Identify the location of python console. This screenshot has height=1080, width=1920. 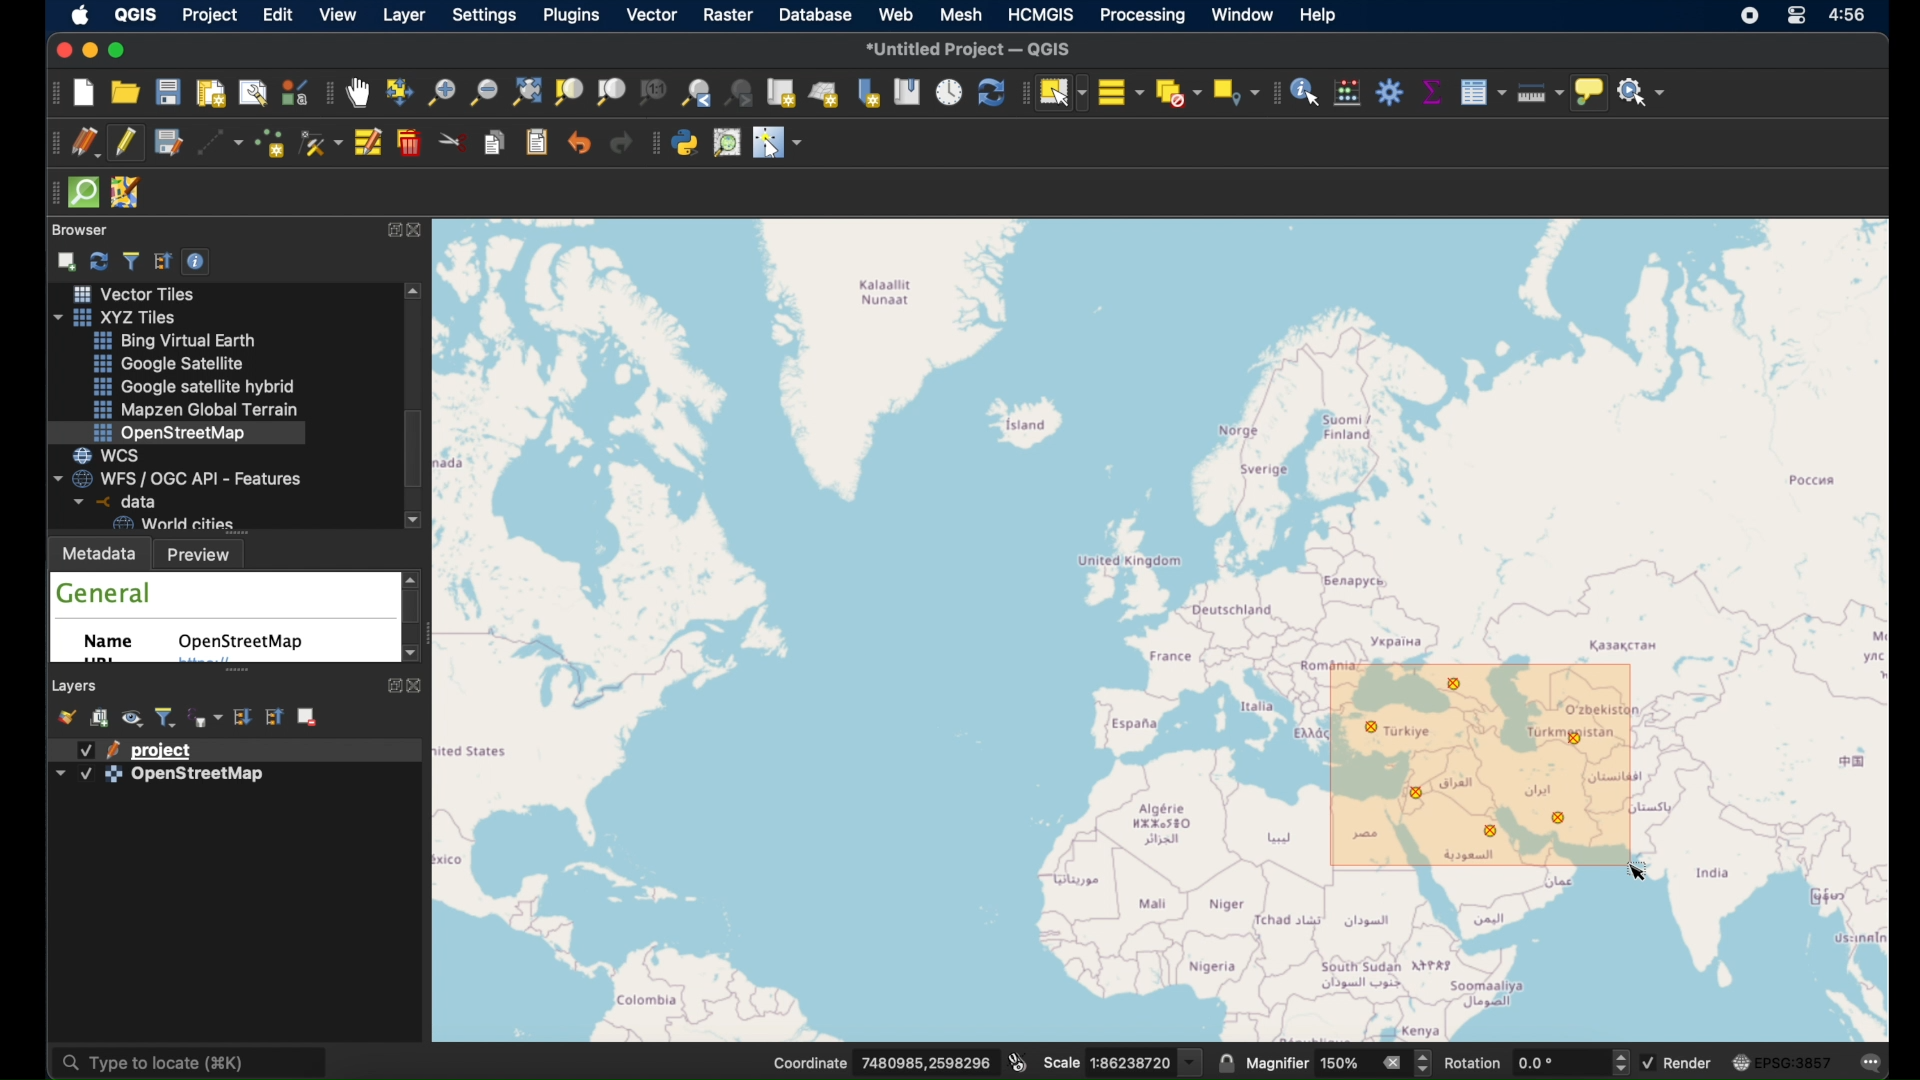
(687, 142).